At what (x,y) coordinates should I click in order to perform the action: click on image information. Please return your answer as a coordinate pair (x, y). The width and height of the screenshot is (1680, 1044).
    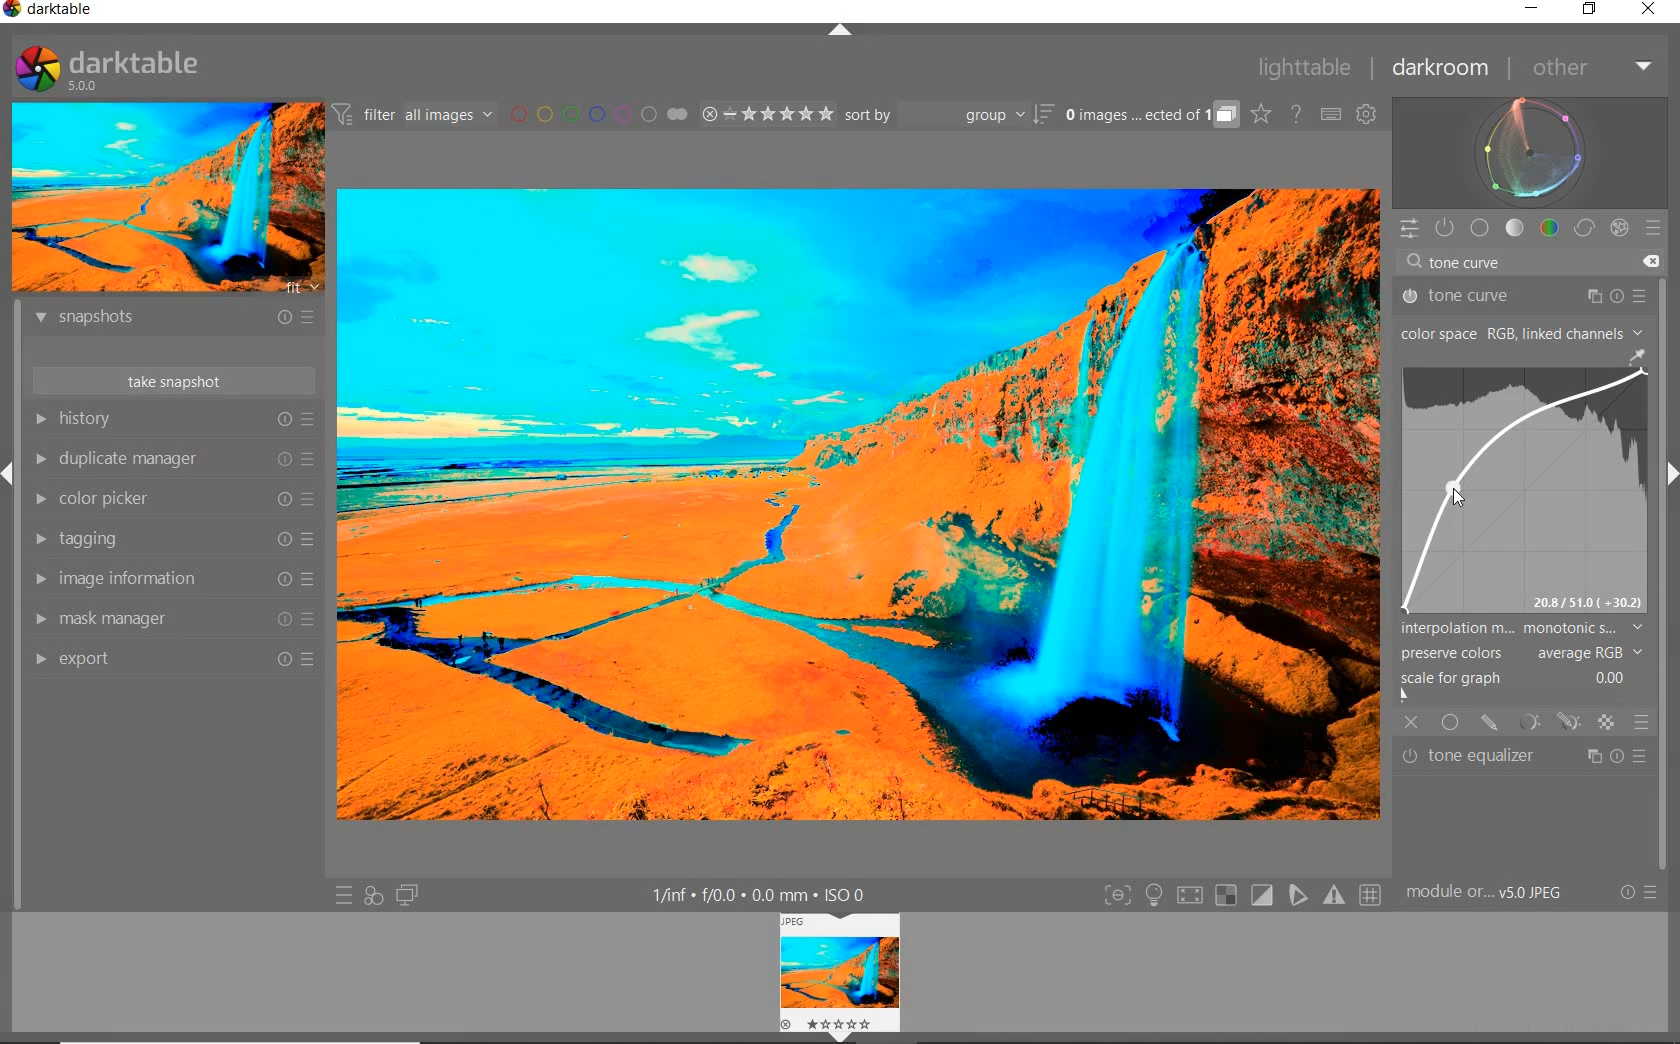
    Looking at the image, I should click on (172, 579).